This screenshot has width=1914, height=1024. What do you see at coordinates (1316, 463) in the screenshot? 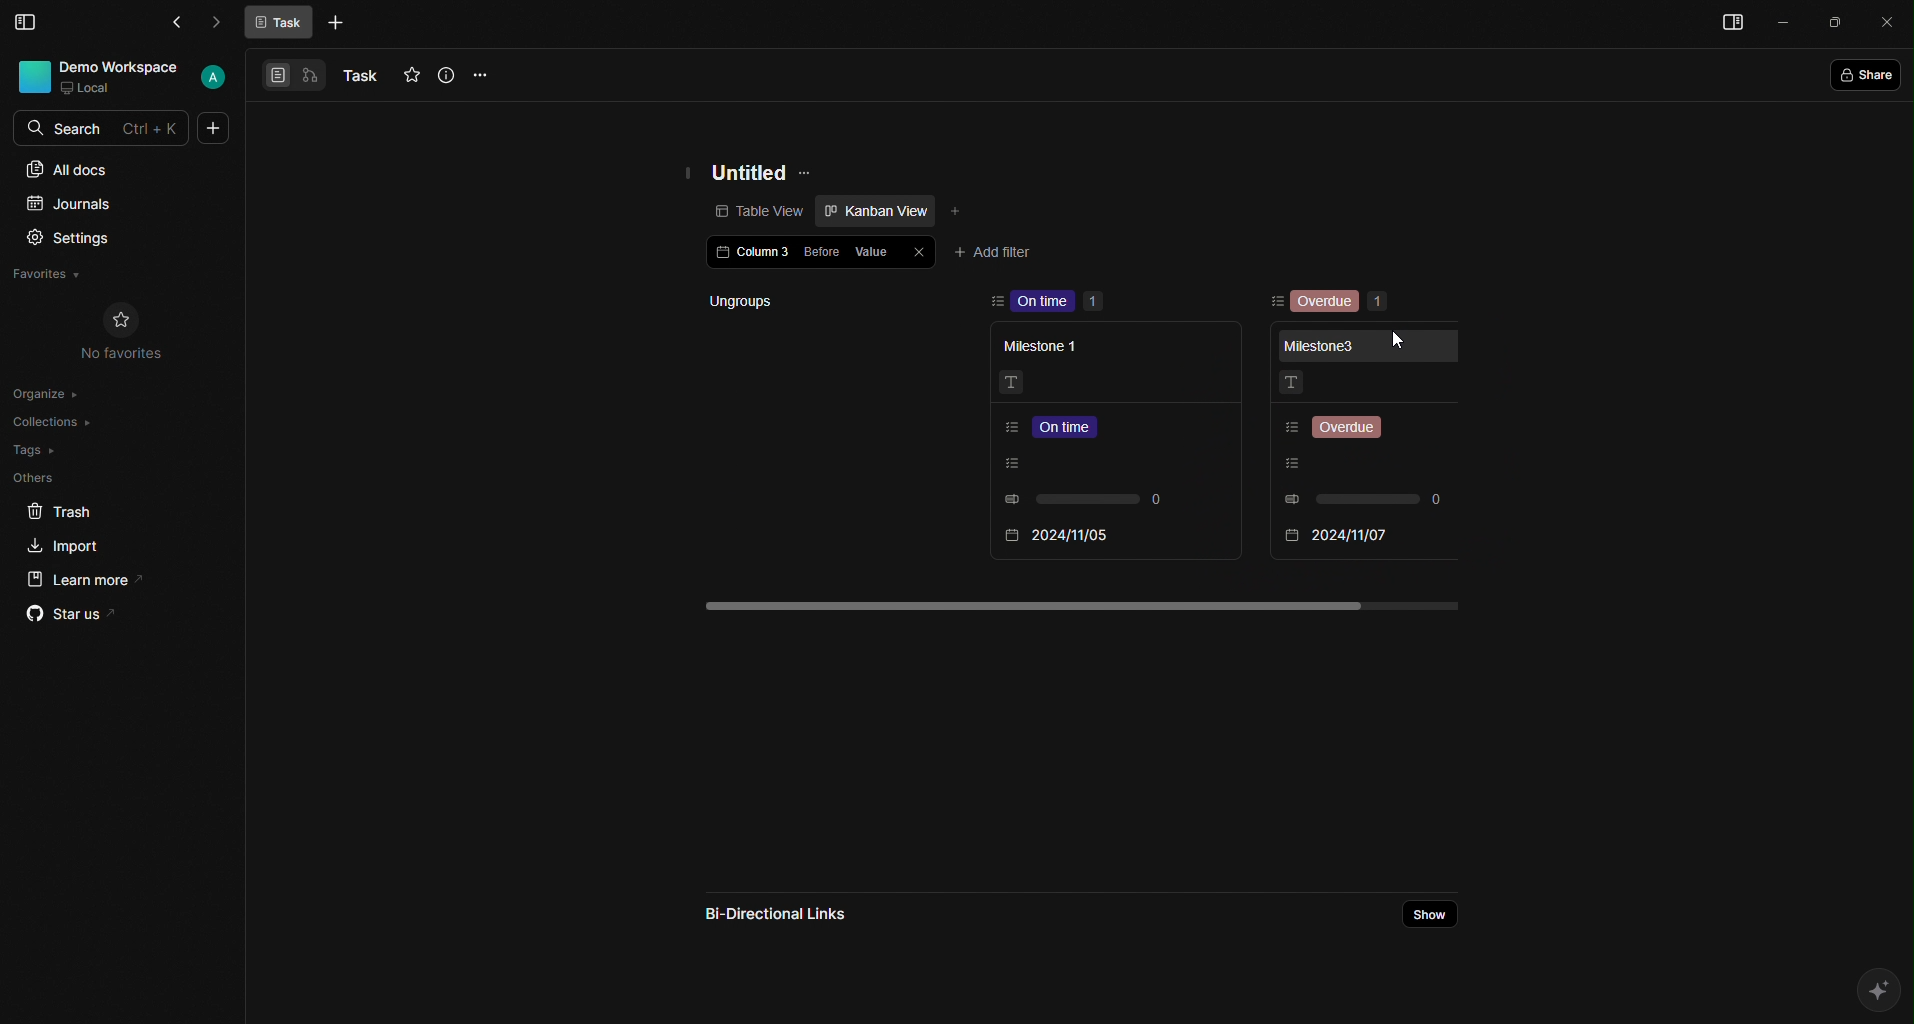
I see `Listing` at bounding box center [1316, 463].